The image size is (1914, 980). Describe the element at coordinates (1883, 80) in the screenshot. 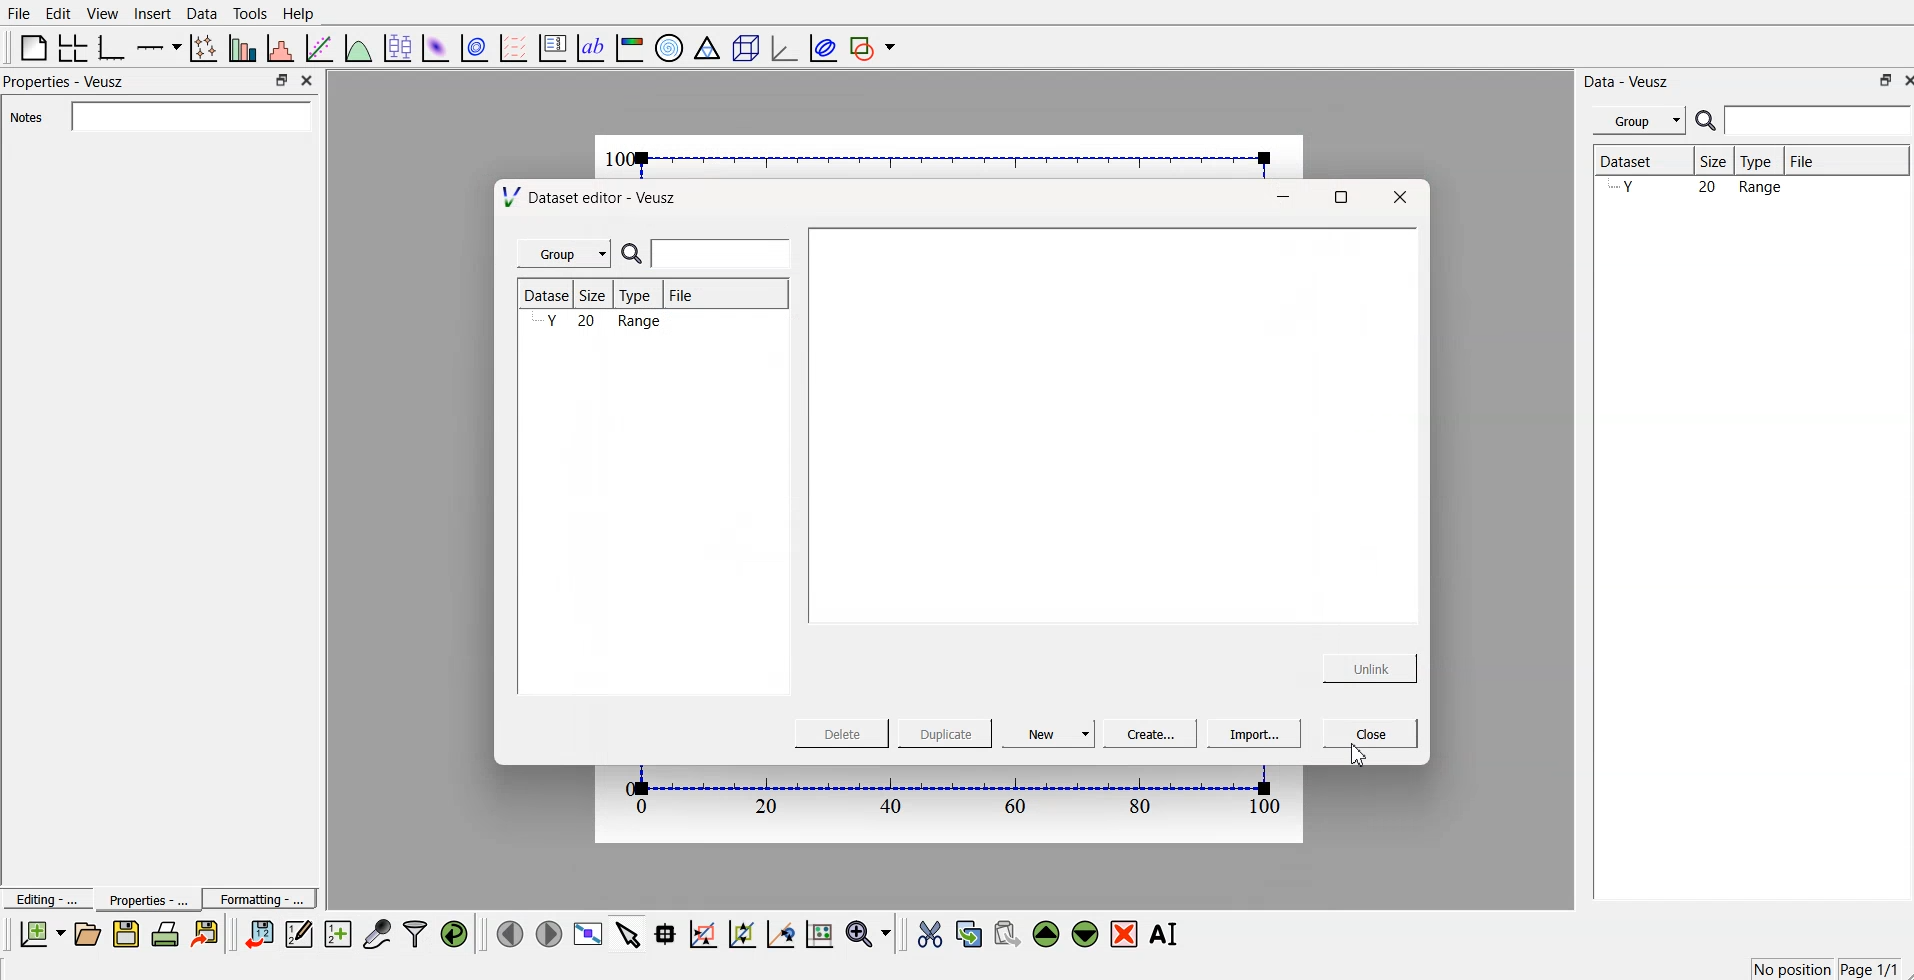

I see `Min/Max` at that location.